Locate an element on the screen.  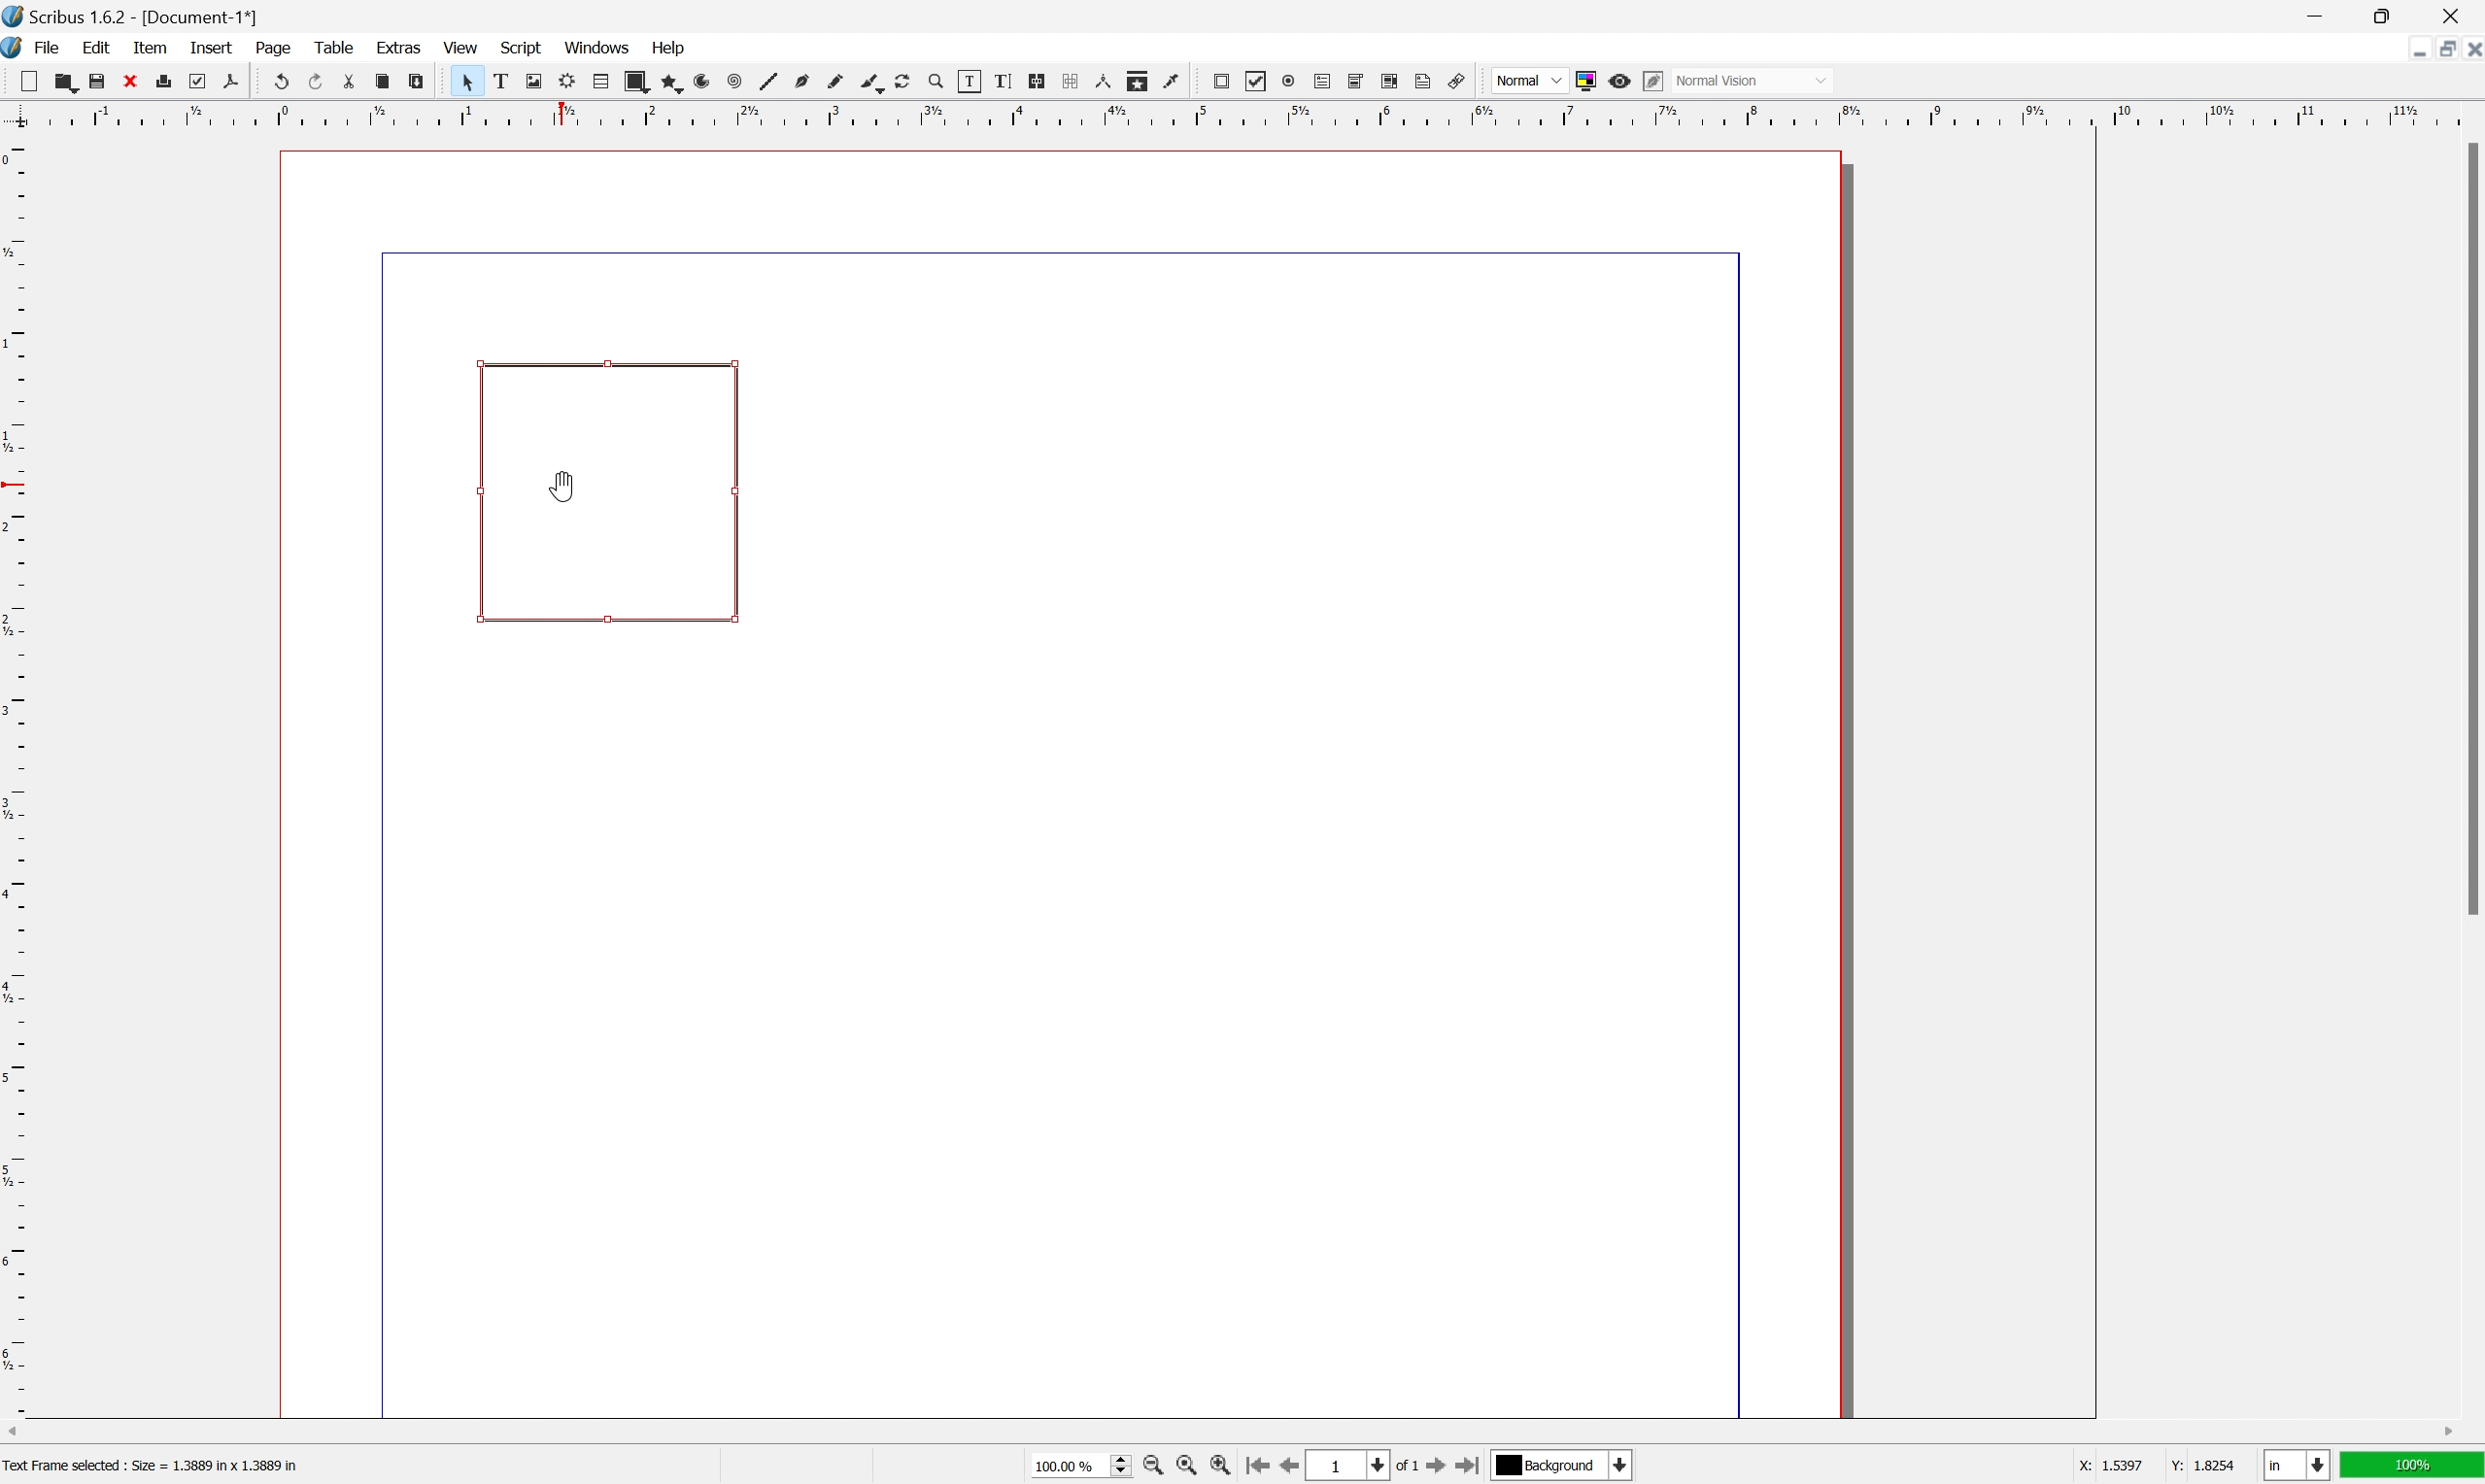
line is located at coordinates (768, 83).